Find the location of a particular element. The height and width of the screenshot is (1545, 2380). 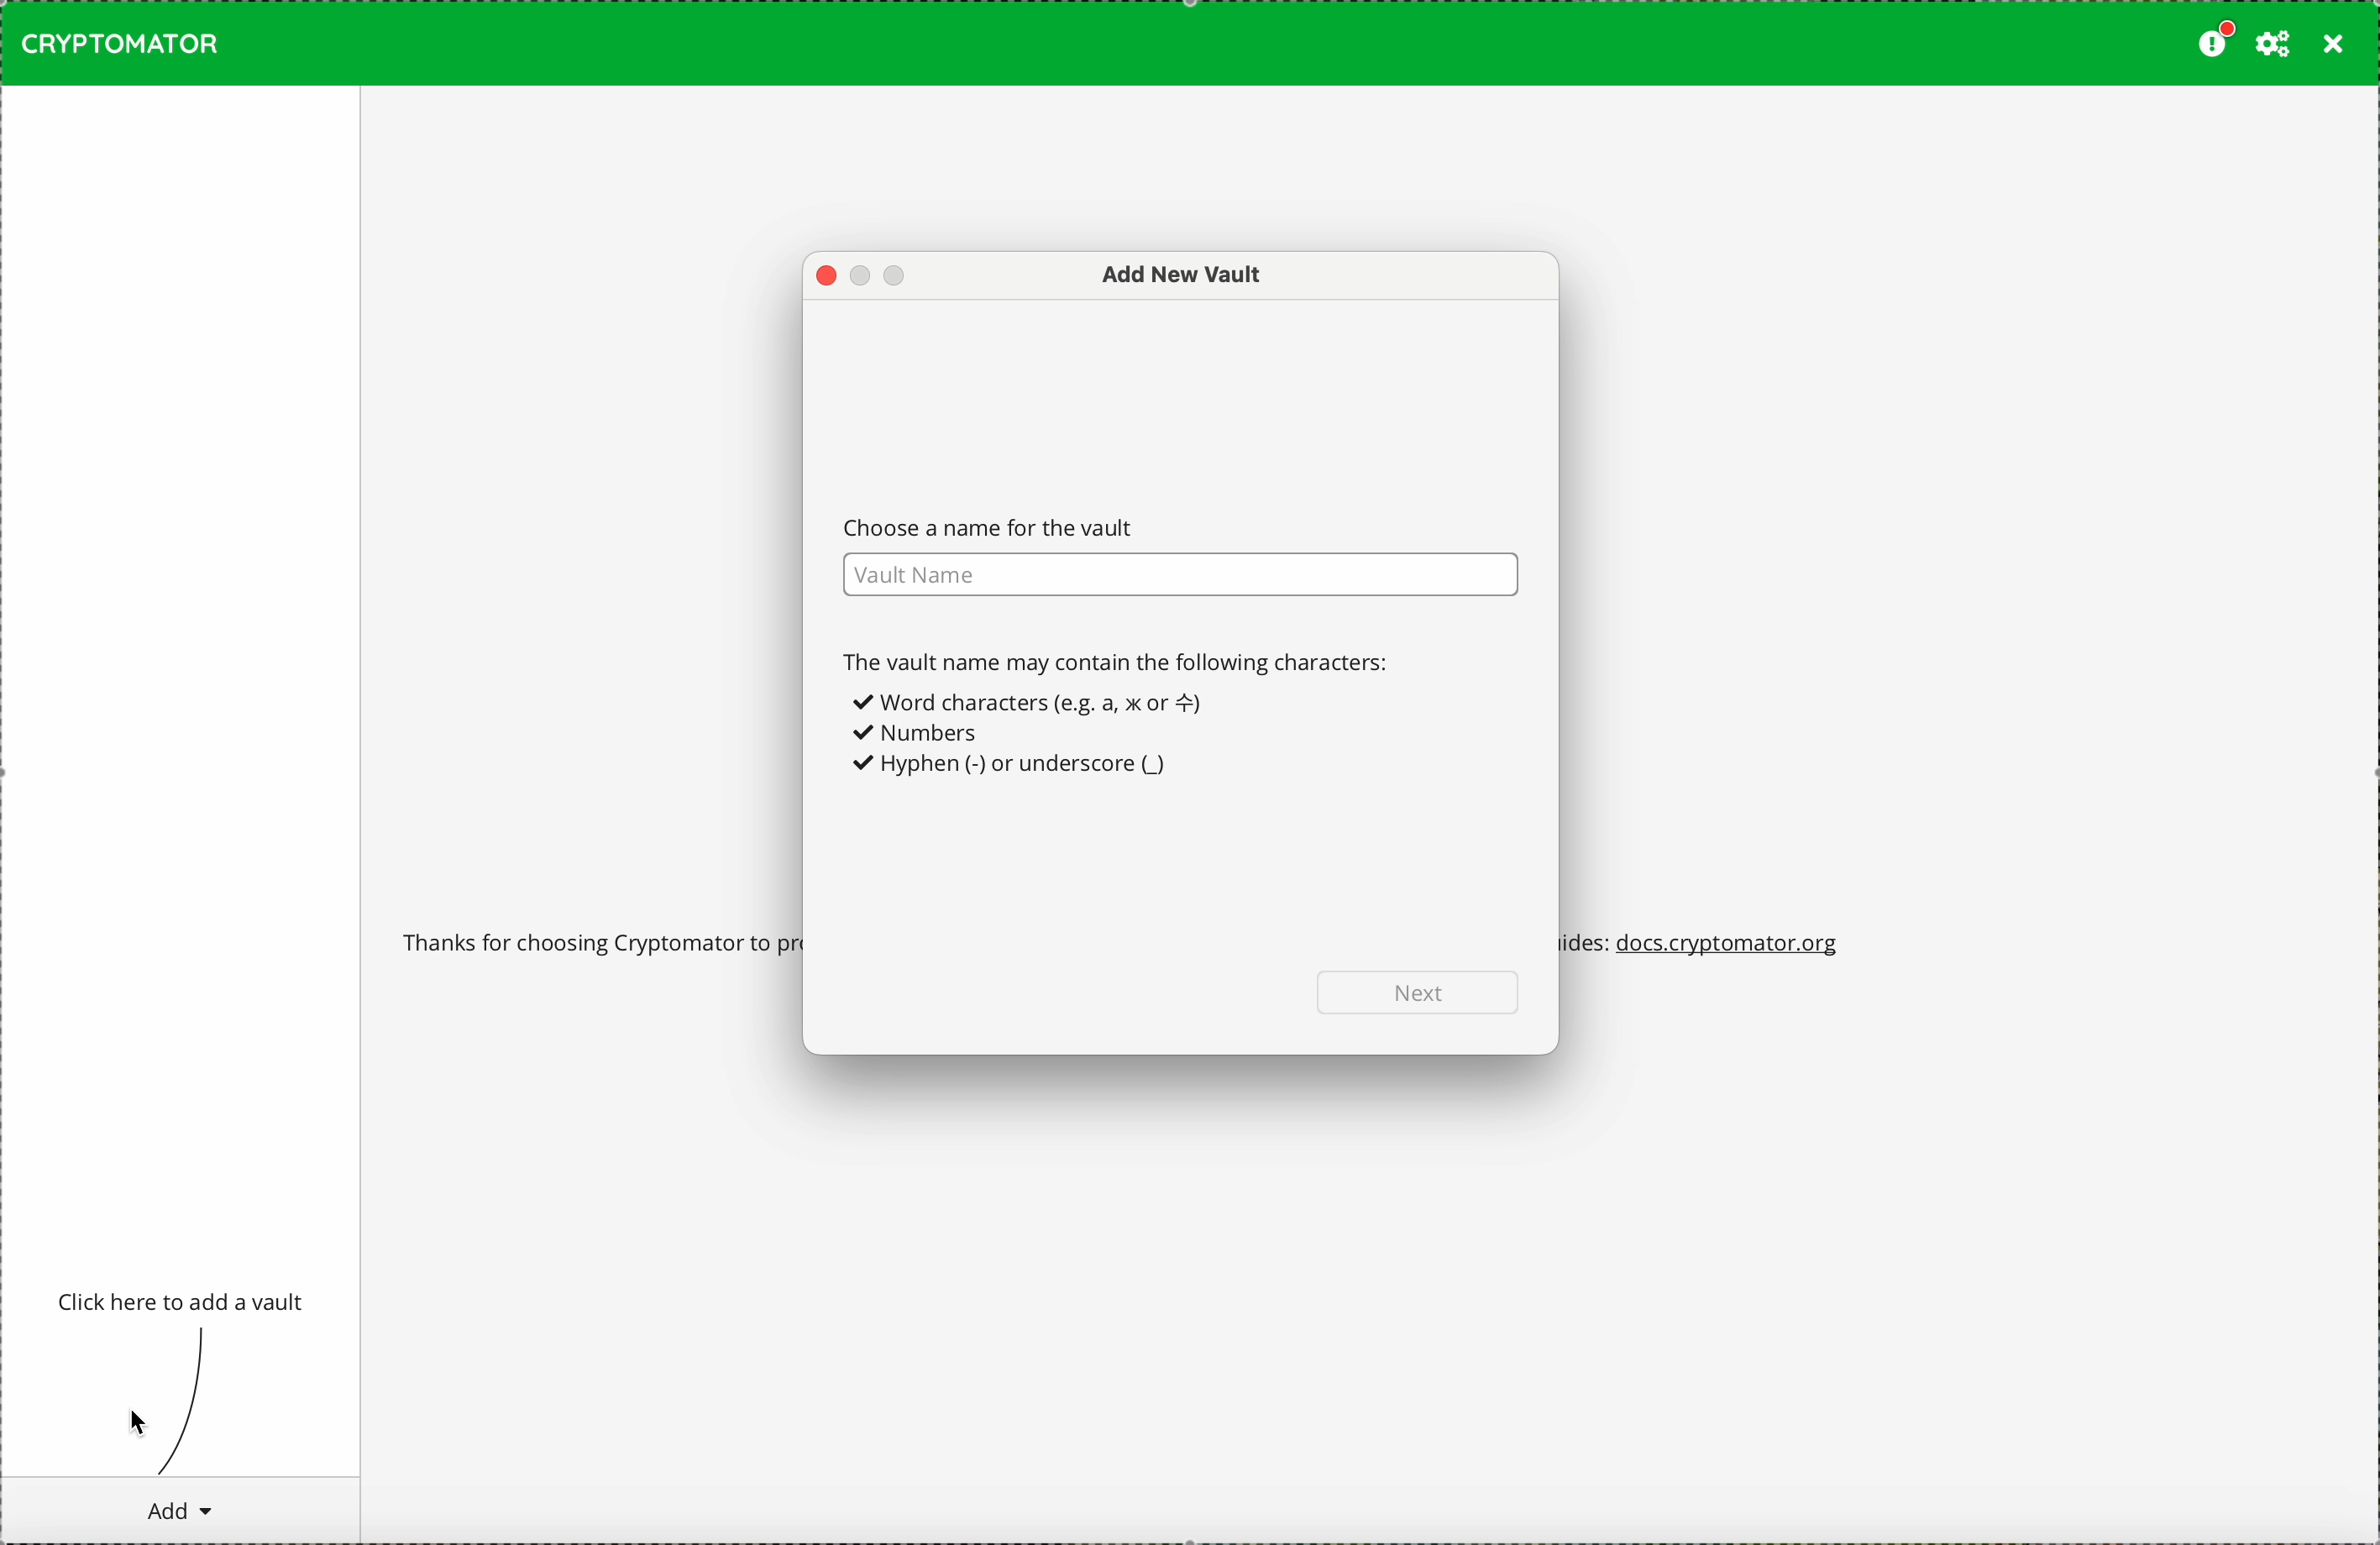

choose a name for vault is located at coordinates (1178, 555).